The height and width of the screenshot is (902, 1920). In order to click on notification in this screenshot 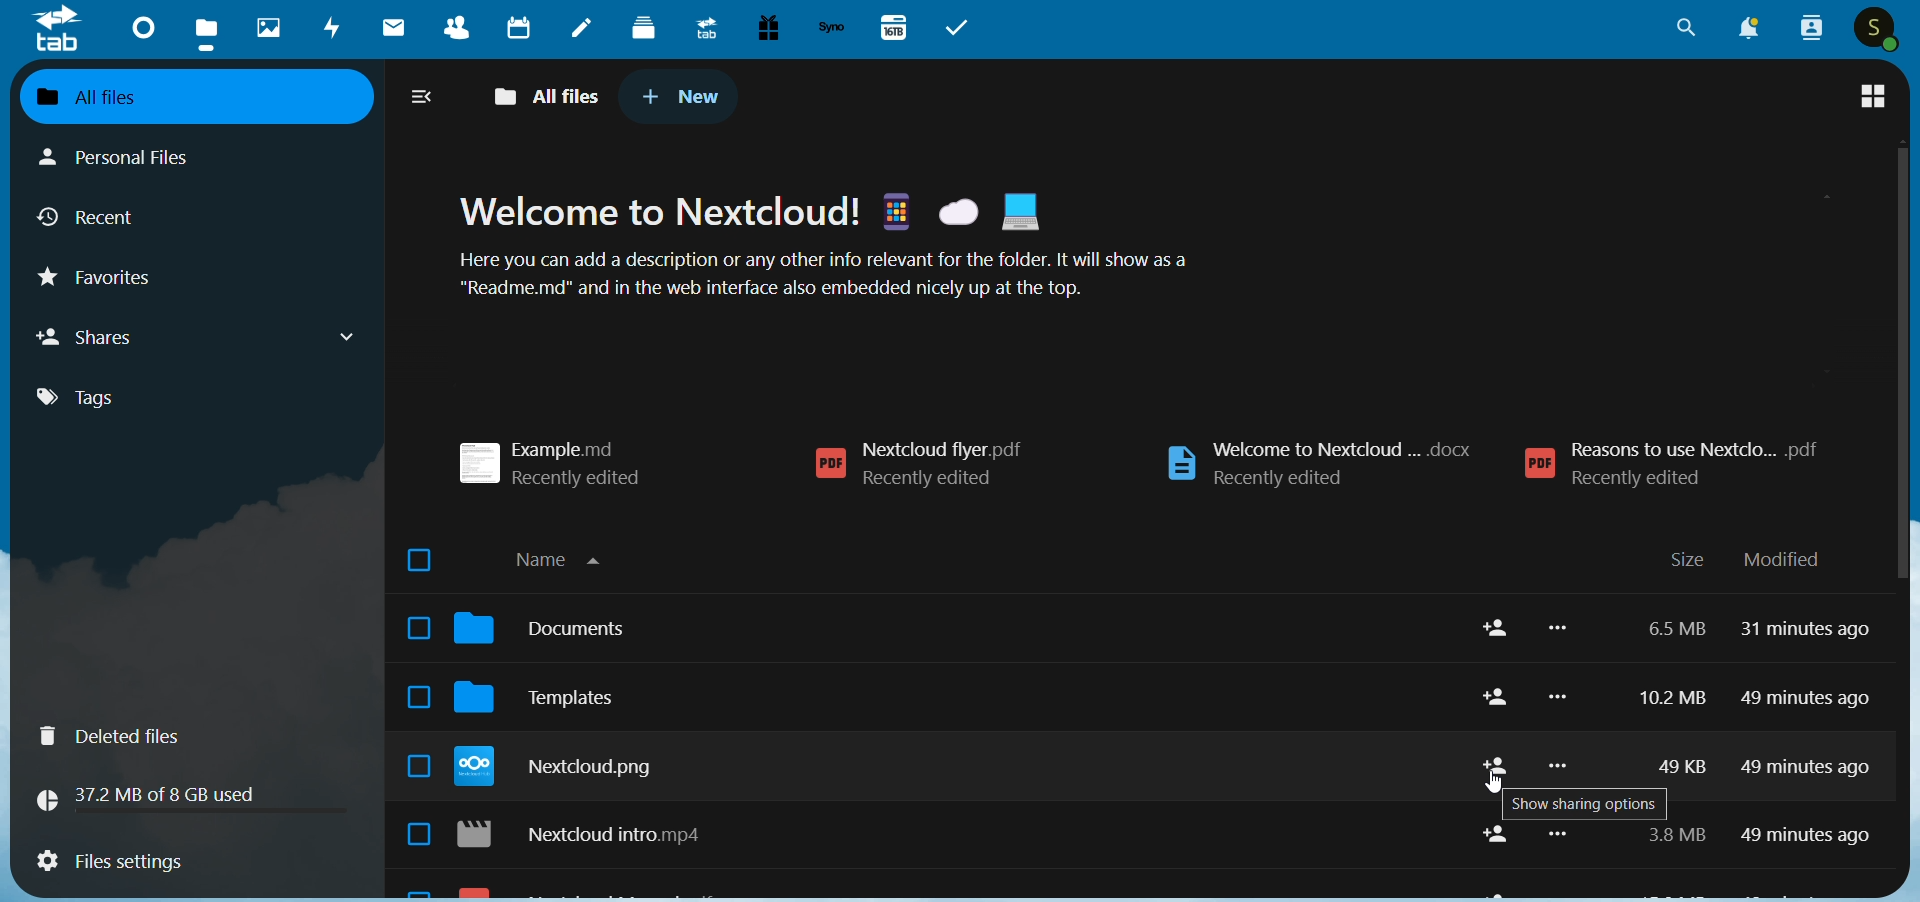, I will do `click(1750, 28)`.